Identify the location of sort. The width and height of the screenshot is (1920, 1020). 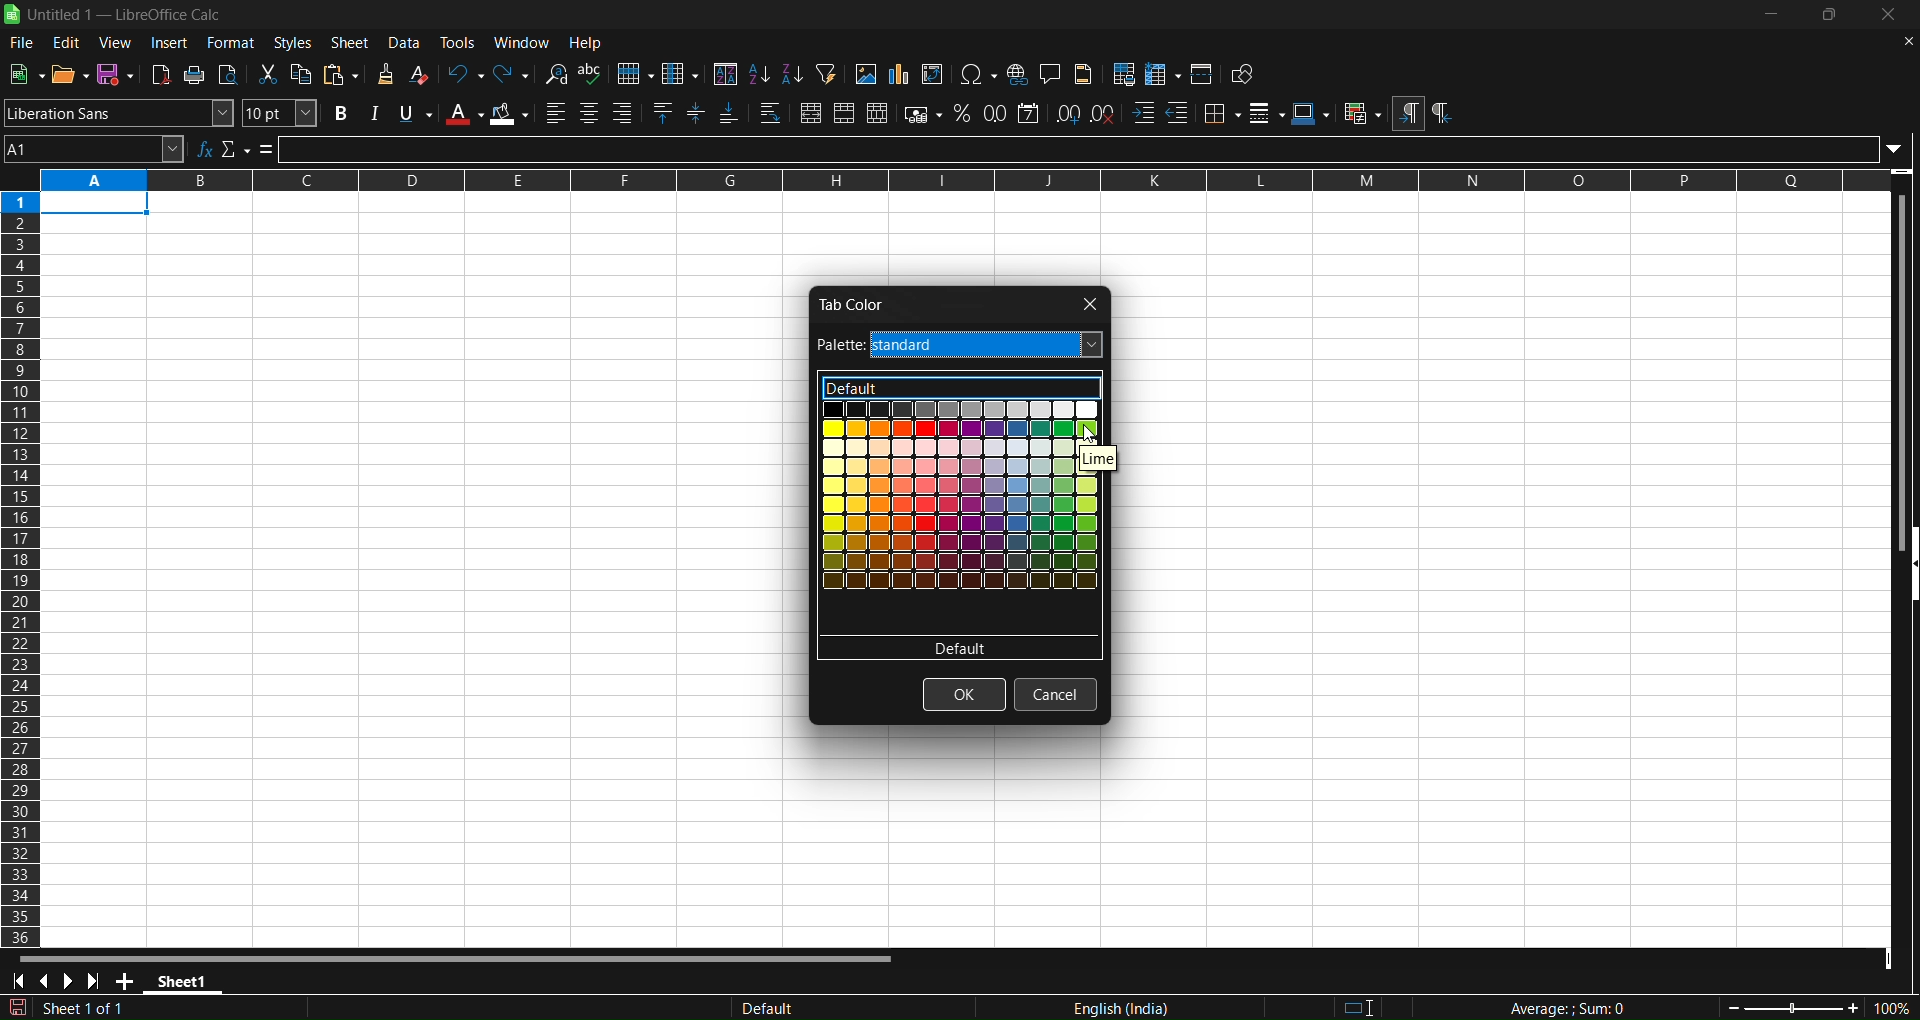
(724, 73).